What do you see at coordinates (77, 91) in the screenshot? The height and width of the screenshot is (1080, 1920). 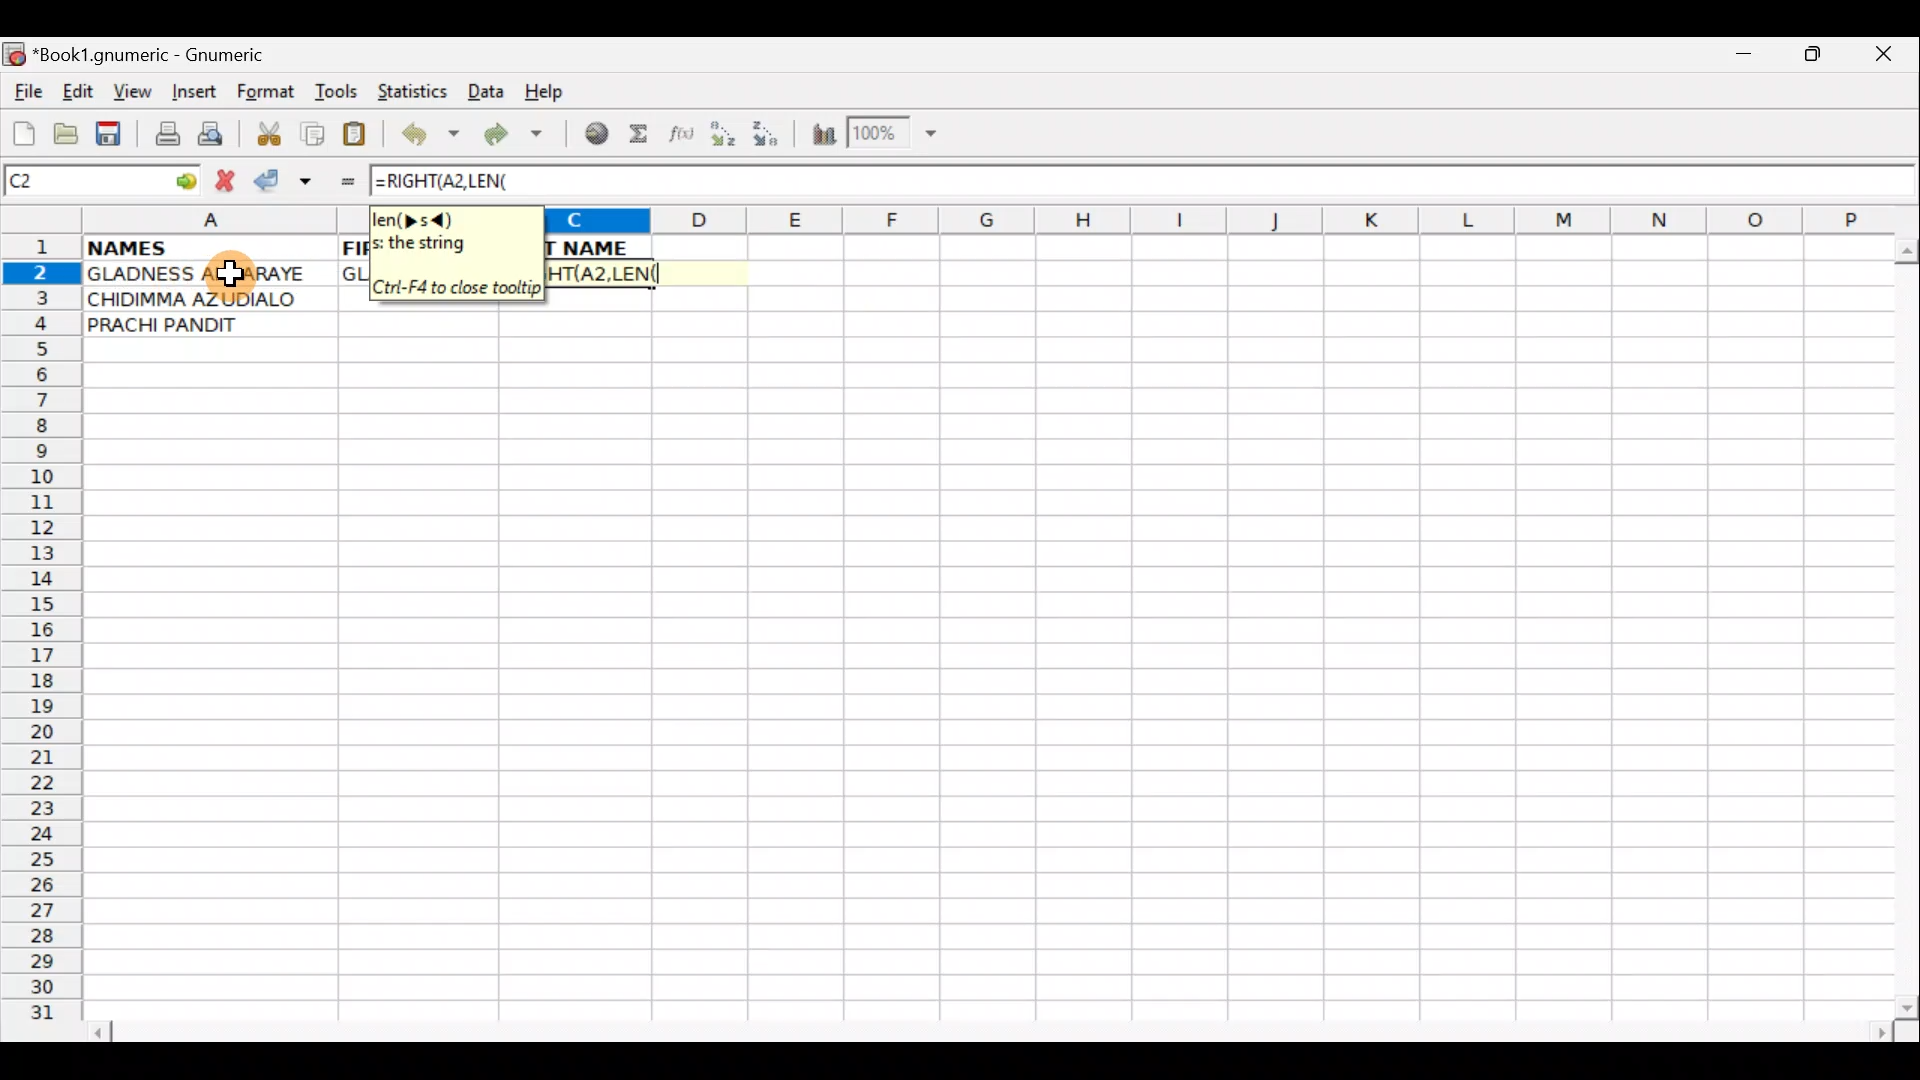 I see `Edit` at bounding box center [77, 91].